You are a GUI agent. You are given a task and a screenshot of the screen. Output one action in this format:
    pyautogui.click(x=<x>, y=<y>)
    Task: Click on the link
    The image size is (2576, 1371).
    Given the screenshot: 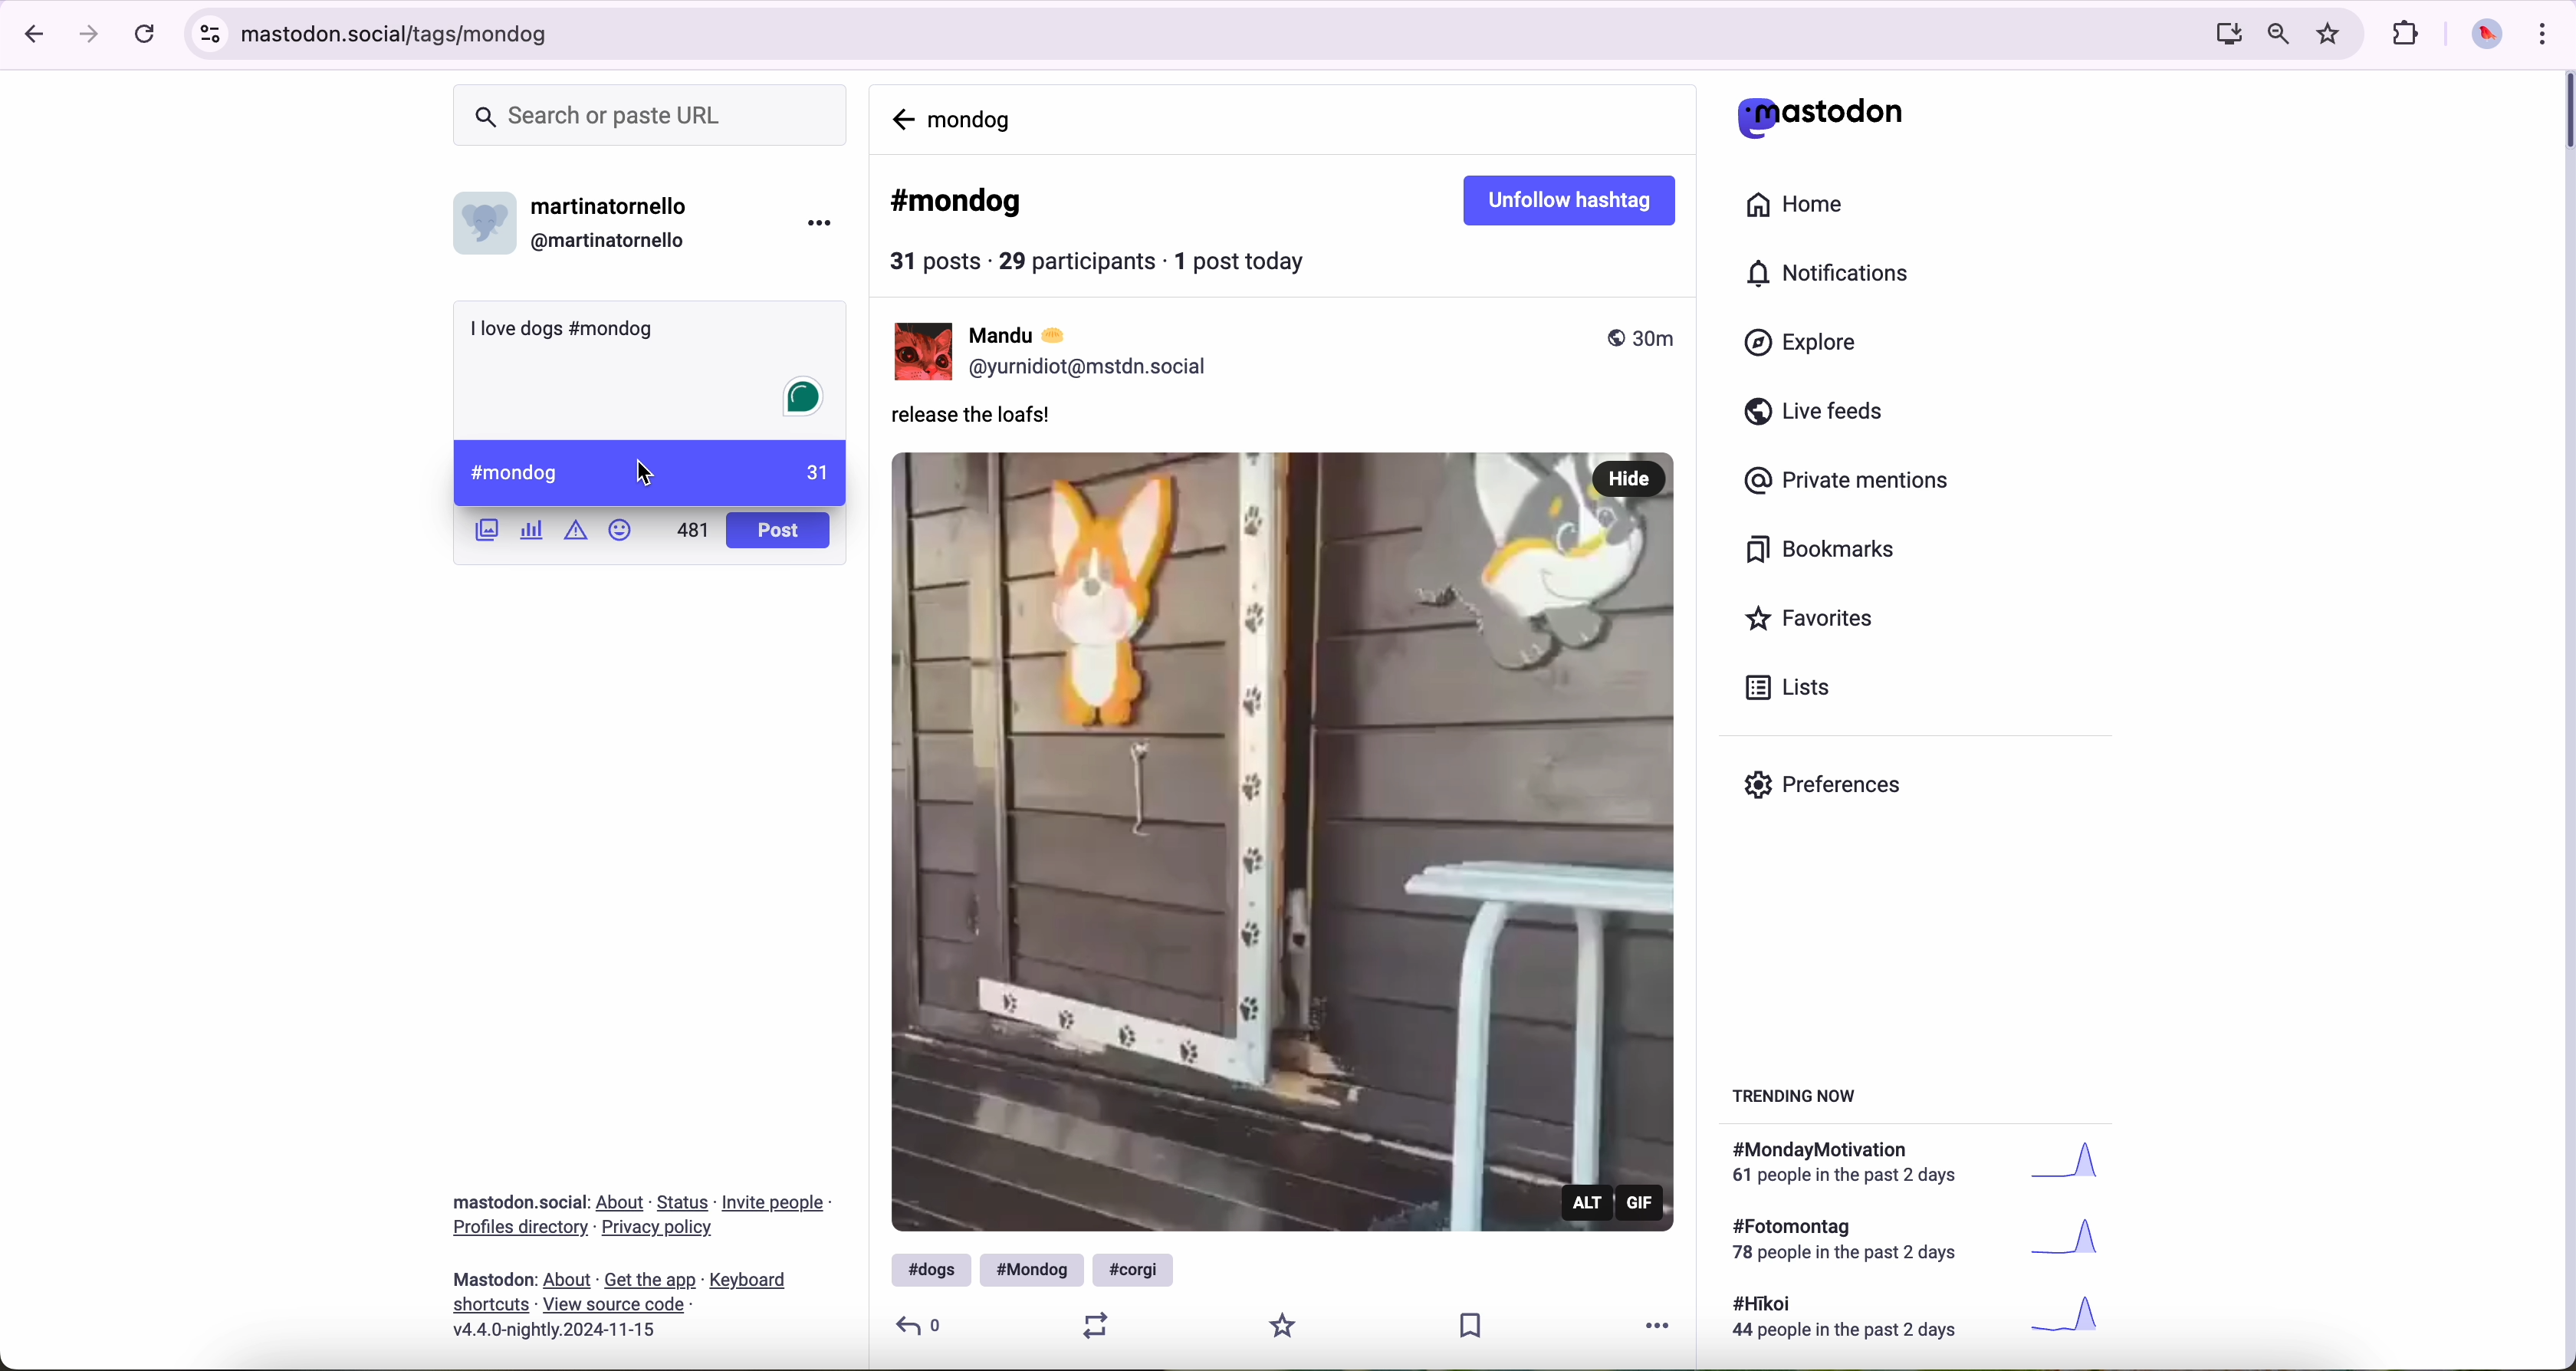 What is the action you would take?
    pyautogui.click(x=775, y=1206)
    